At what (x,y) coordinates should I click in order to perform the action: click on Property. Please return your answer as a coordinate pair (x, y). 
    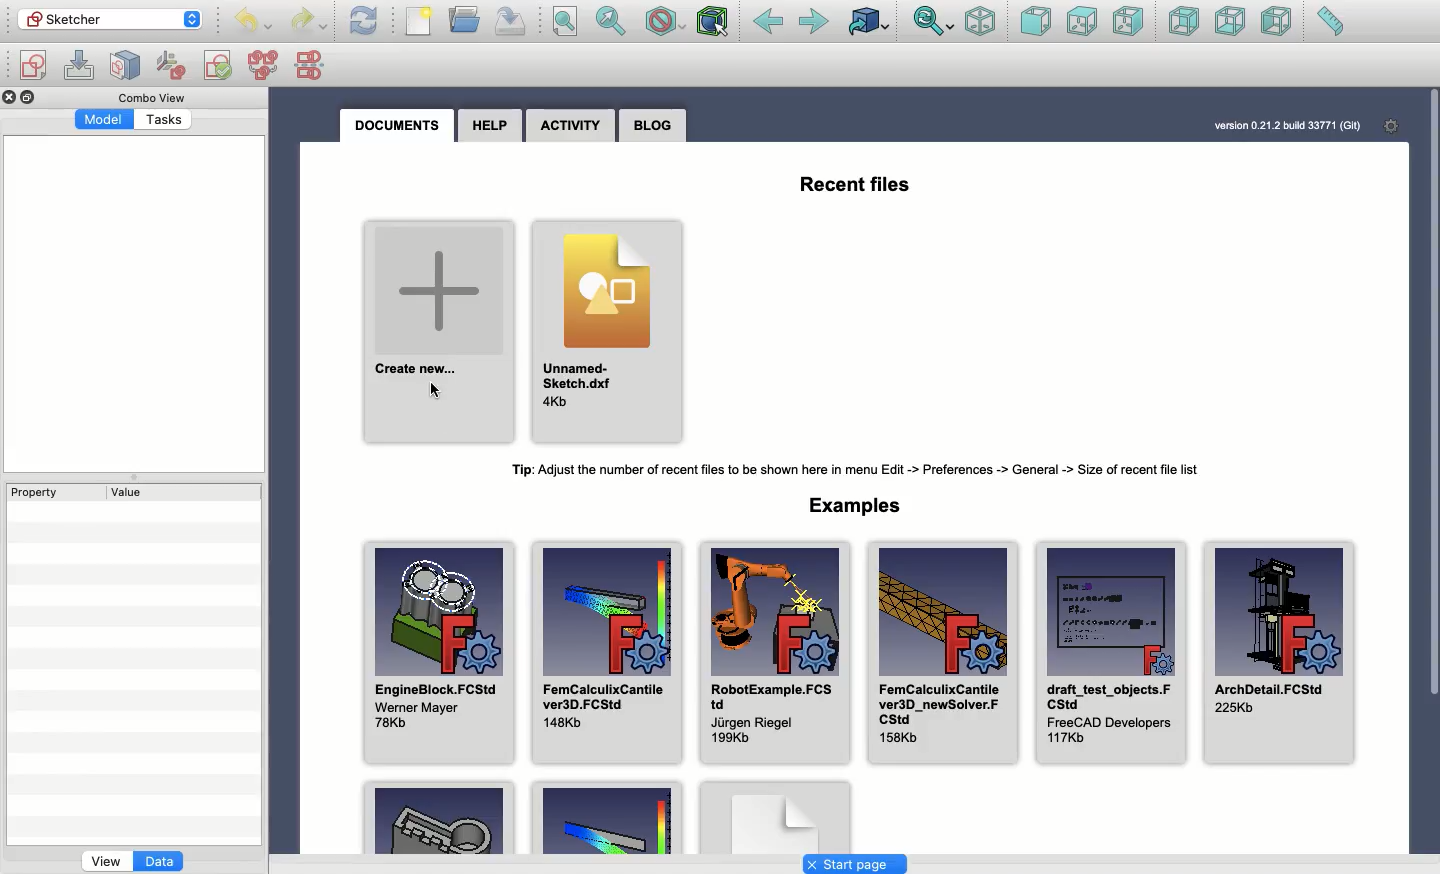
    Looking at the image, I should click on (39, 494).